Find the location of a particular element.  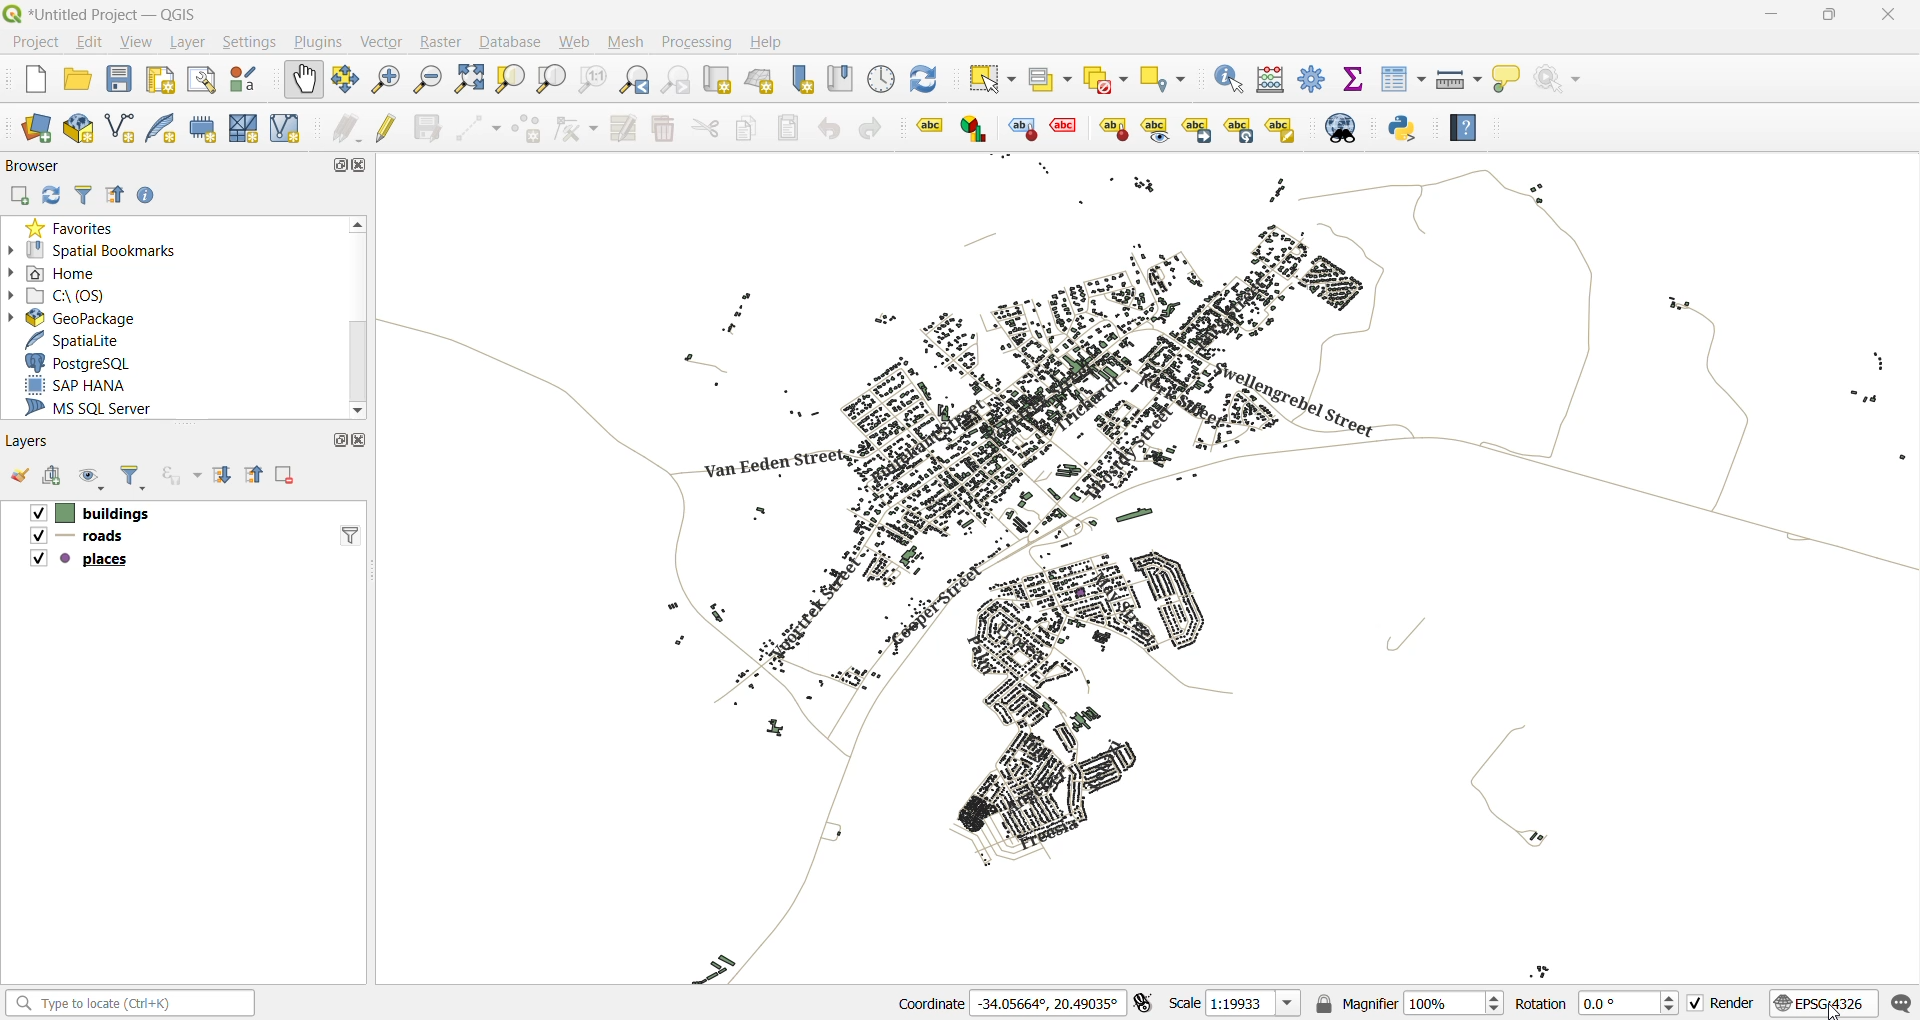

project is located at coordinates (32, 40).